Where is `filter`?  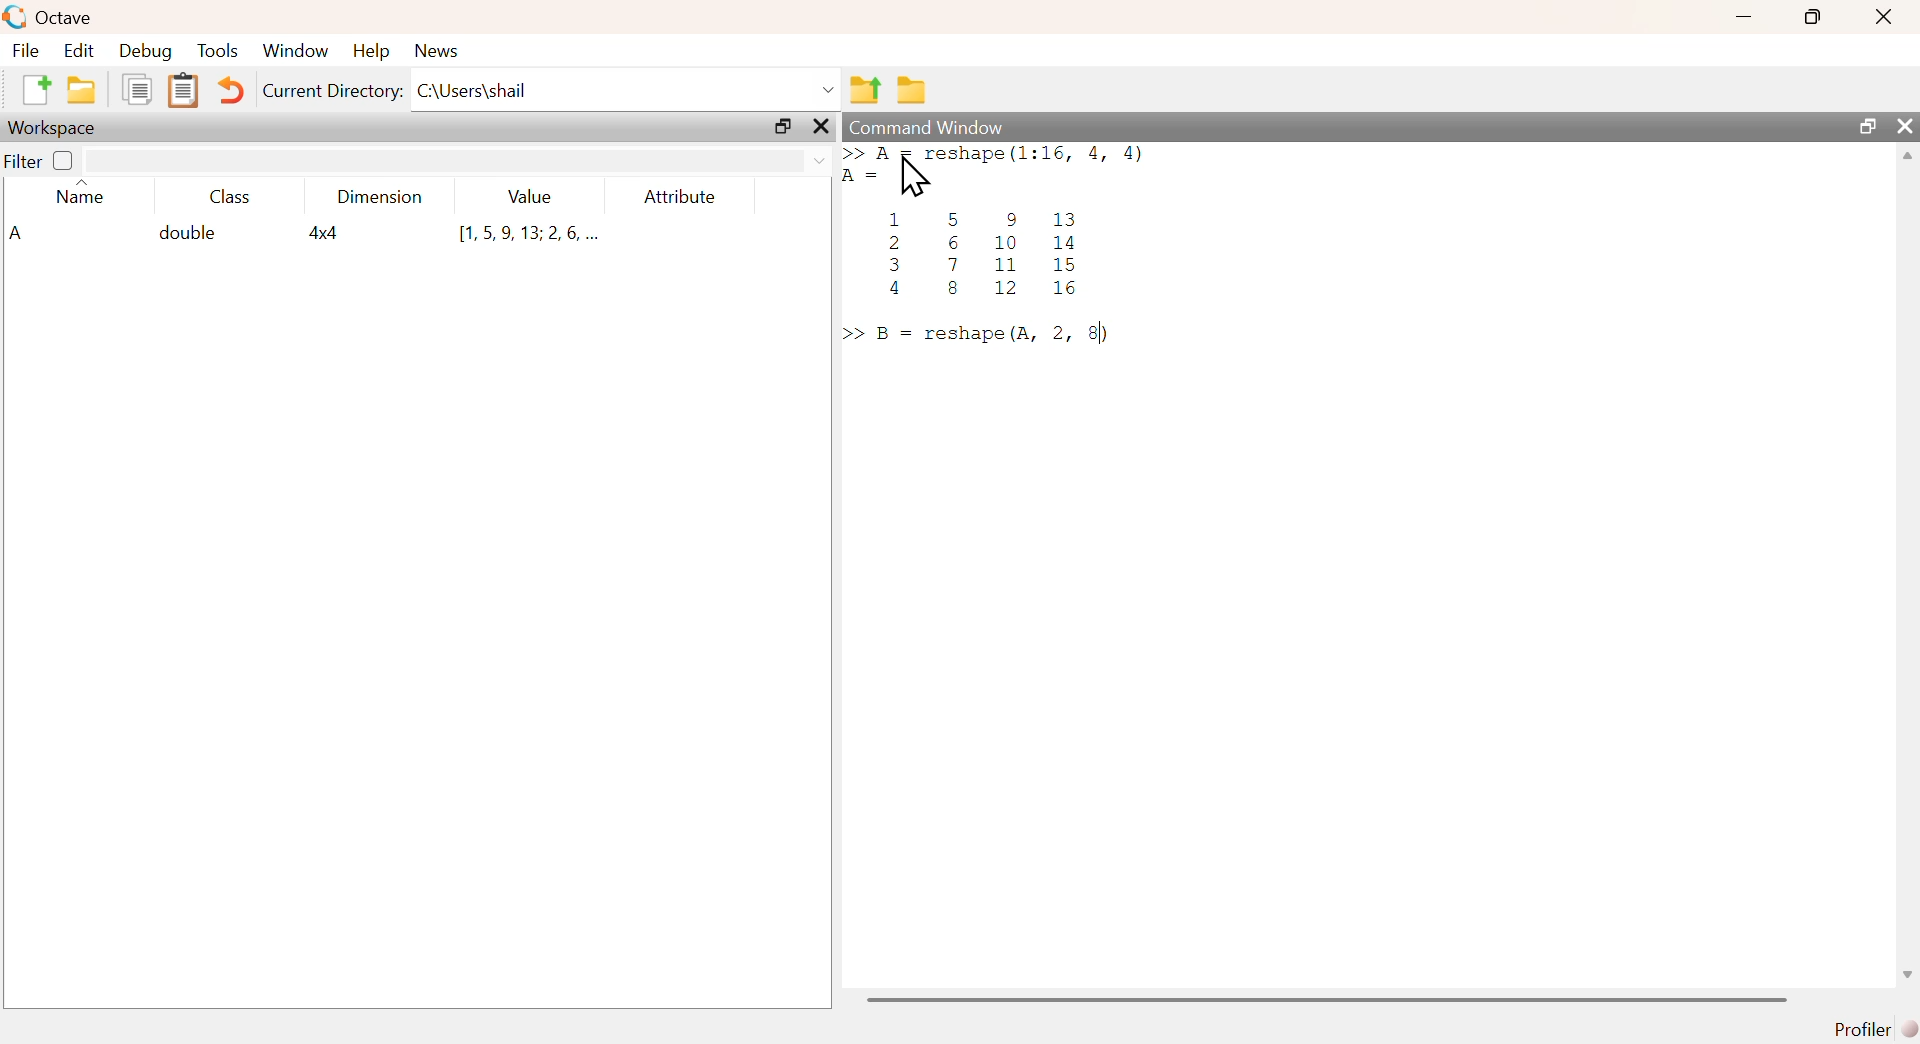
filter is located at coordinates (22, 162).